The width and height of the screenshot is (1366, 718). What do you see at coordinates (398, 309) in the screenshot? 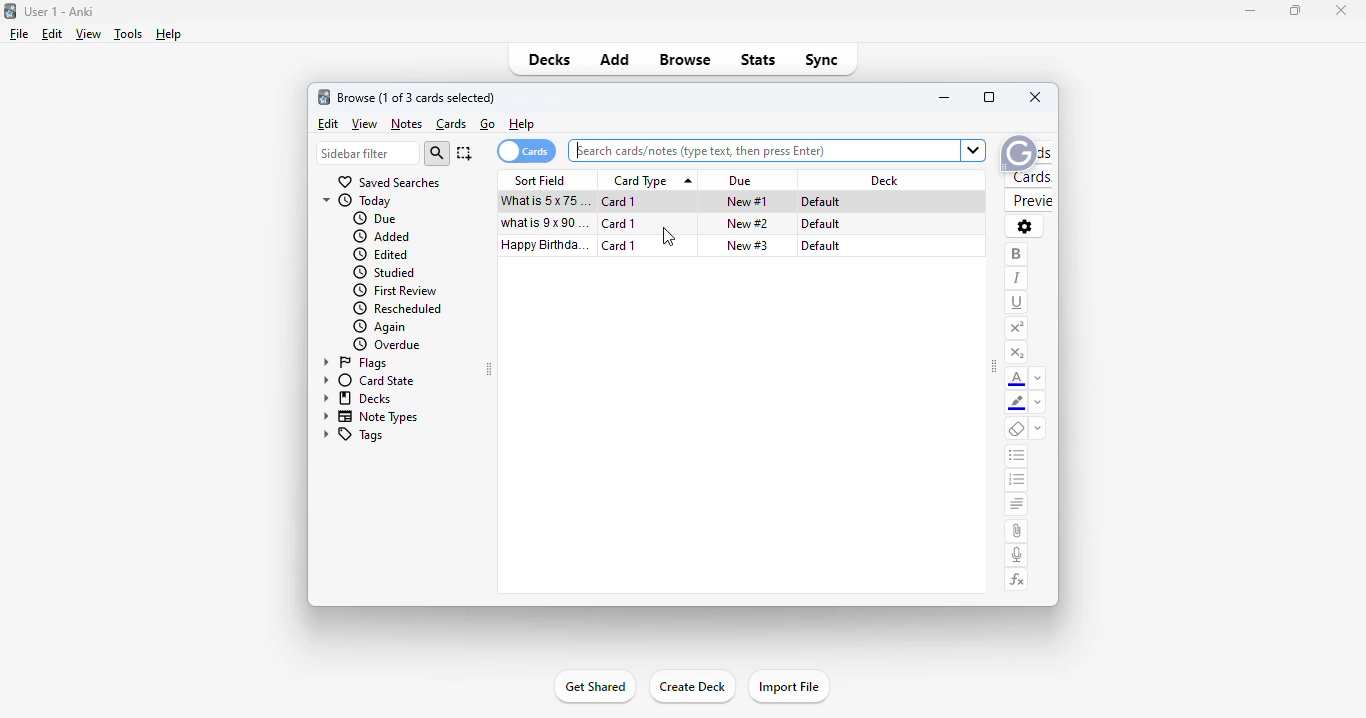
I see `rescheduled` at bounding box center [398, 309].